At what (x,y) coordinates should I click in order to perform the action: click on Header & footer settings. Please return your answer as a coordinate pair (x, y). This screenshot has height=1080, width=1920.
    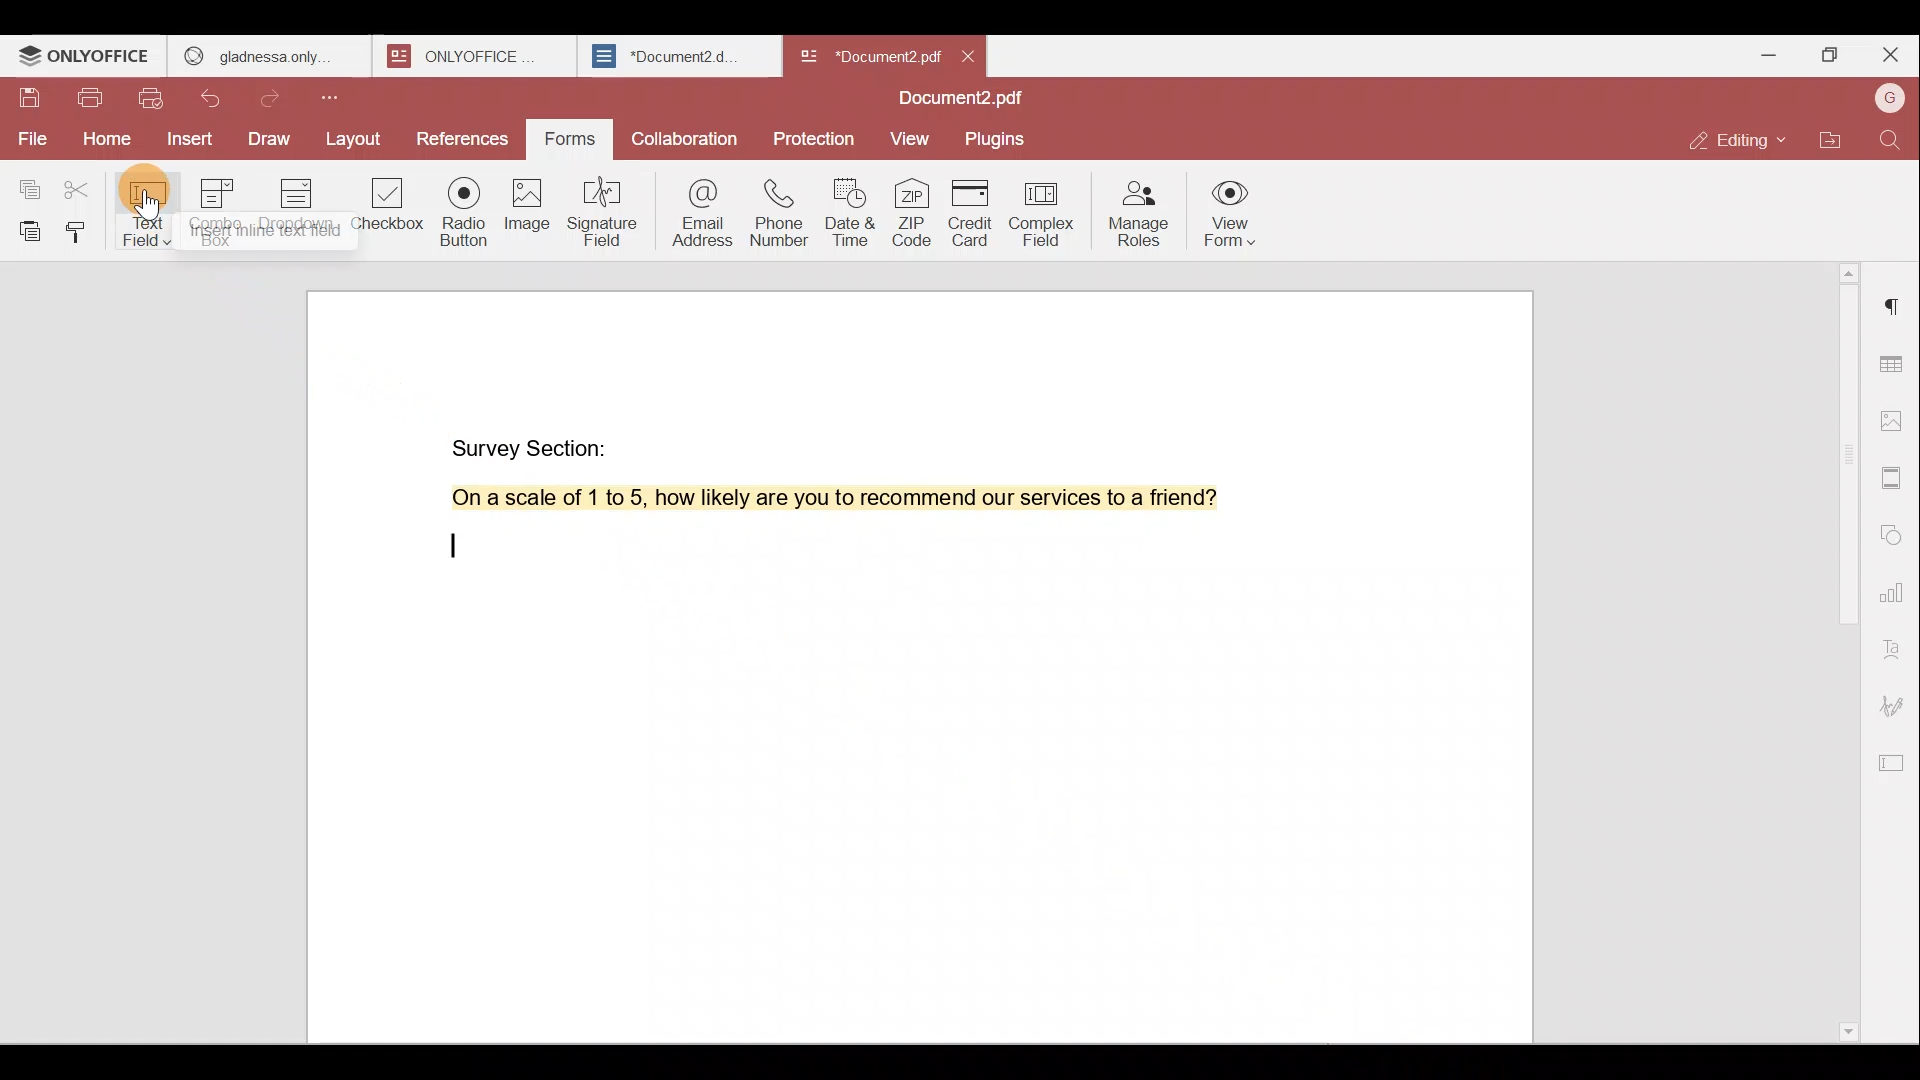
    Looking at the image, I should click on (1896, 476).